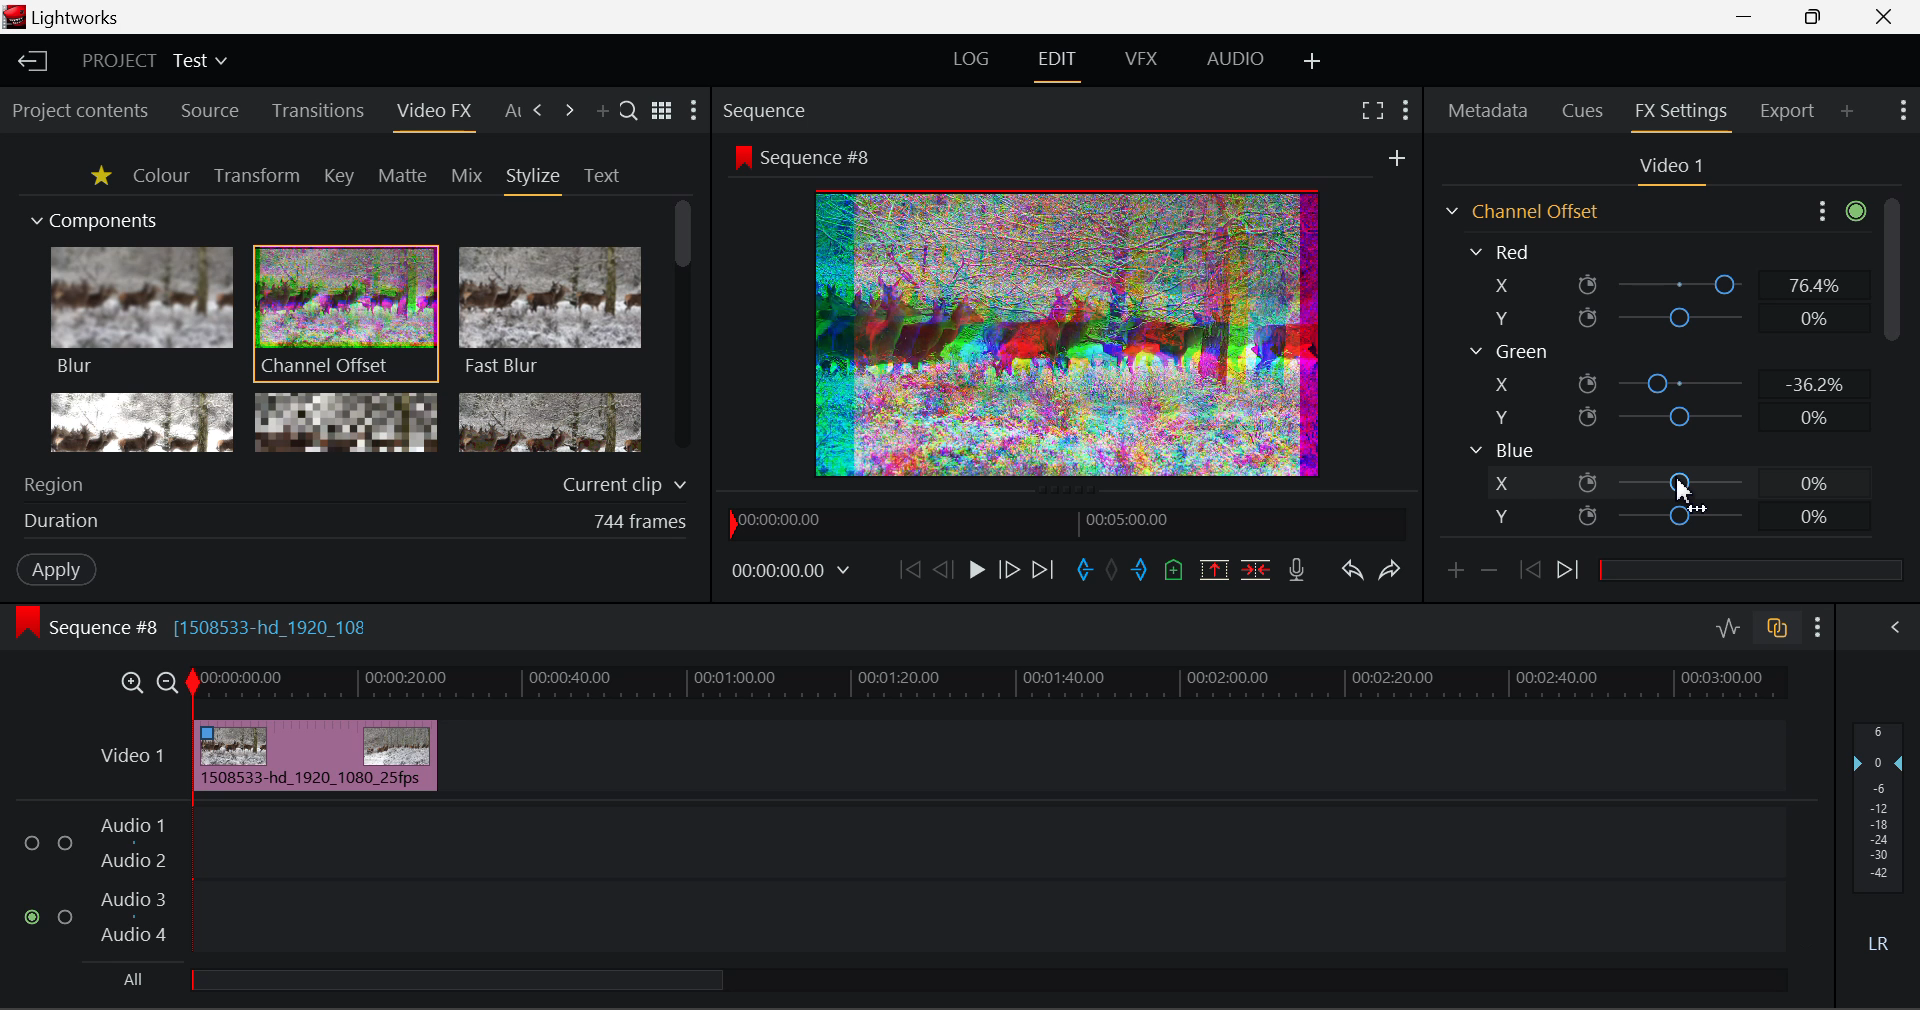  Describe the element at coordinates (1502, 451) in the screenshot. I see `Blue` at that location.